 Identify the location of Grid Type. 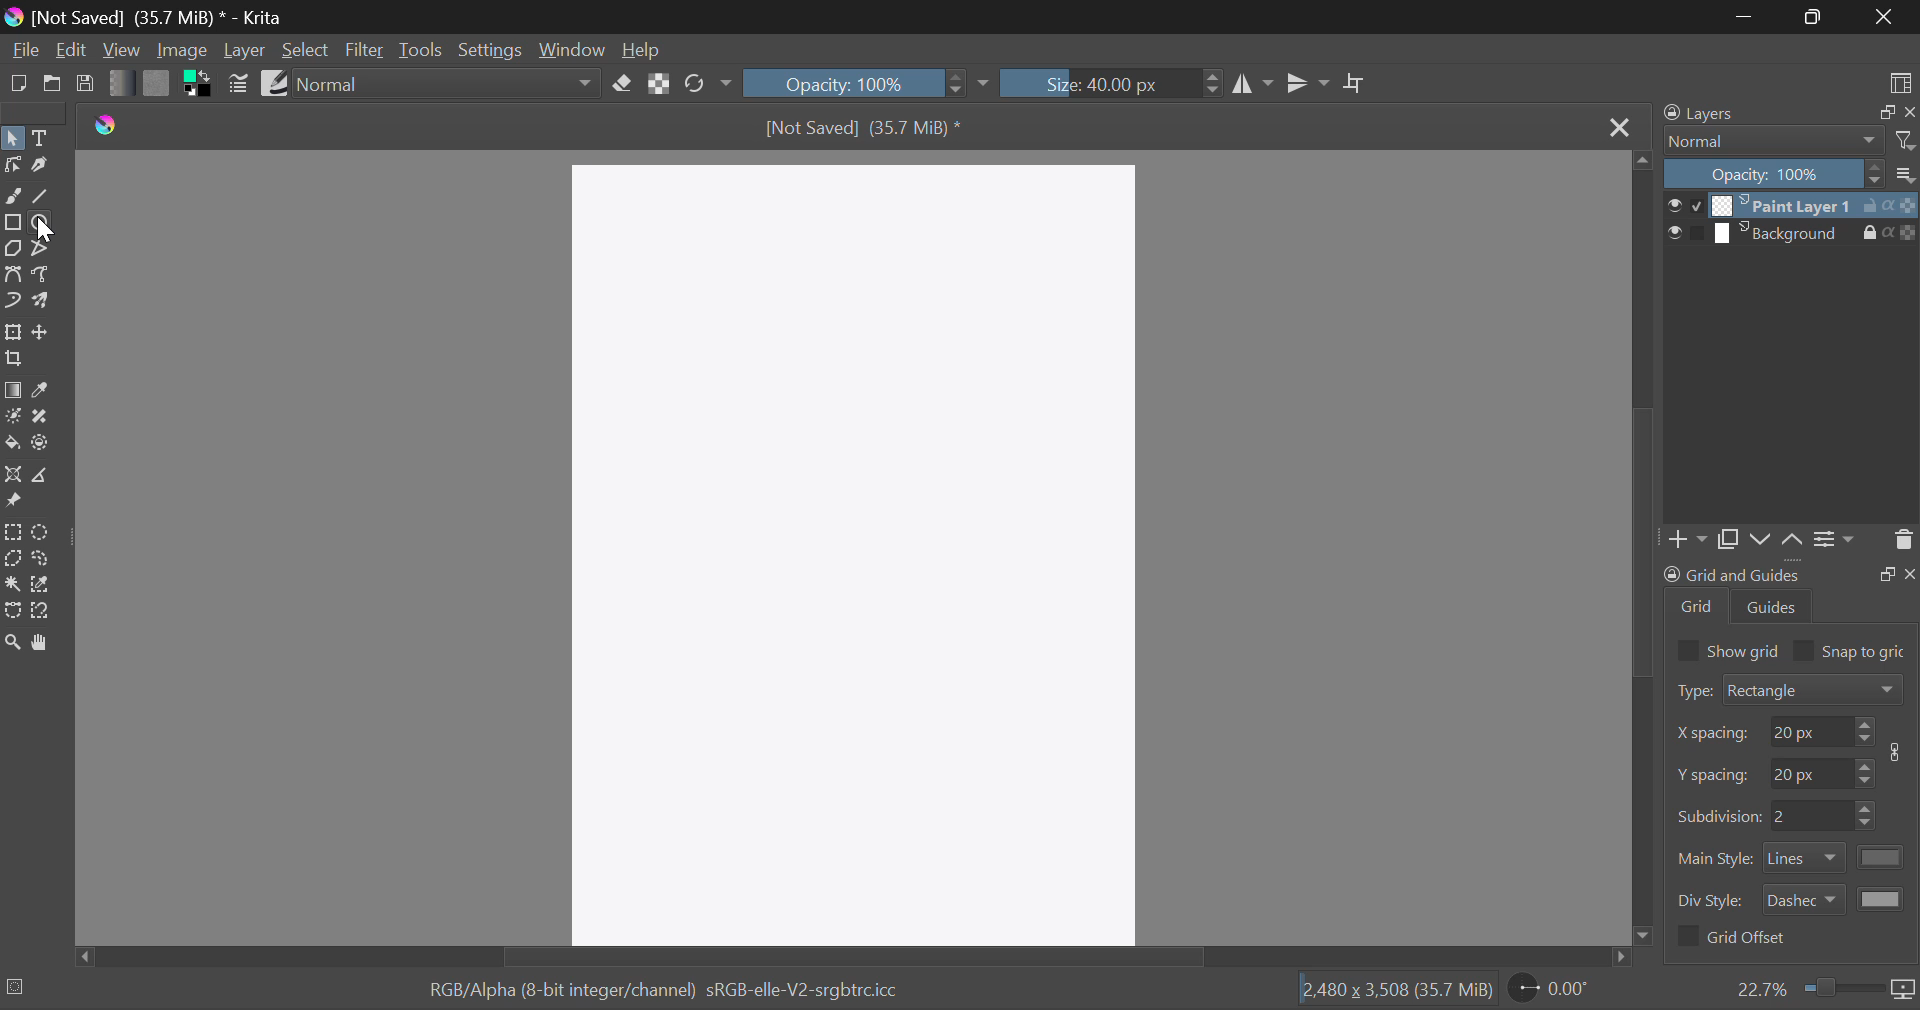
(1792, 692).